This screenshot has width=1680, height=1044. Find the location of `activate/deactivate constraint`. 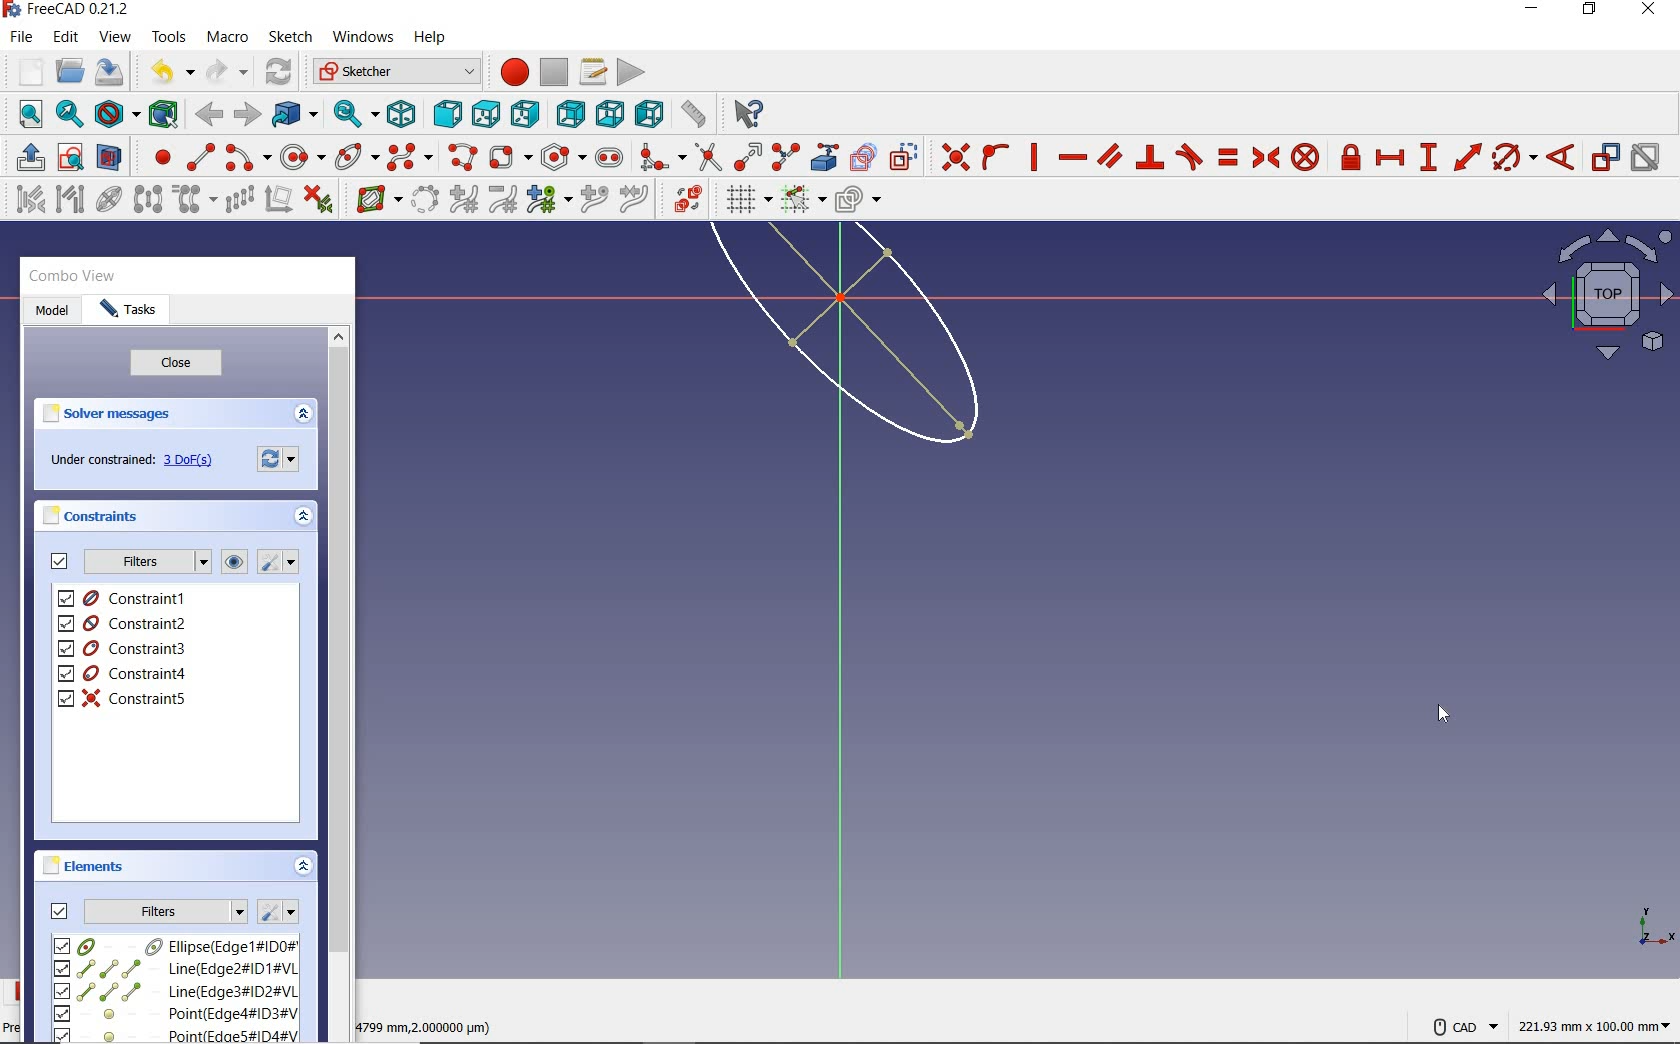

activate/deactivate constraint is located at coordinates (1646, 158).